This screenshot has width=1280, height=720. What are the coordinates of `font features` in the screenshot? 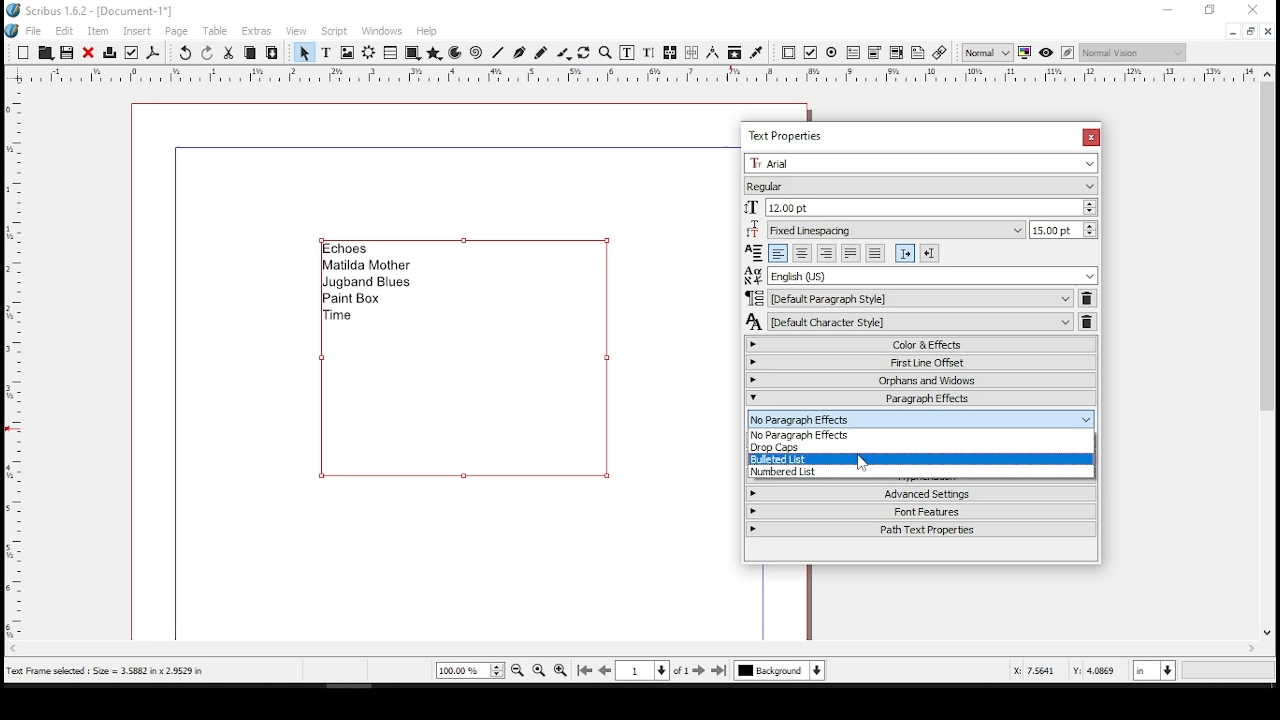 It's located at (919, 513).